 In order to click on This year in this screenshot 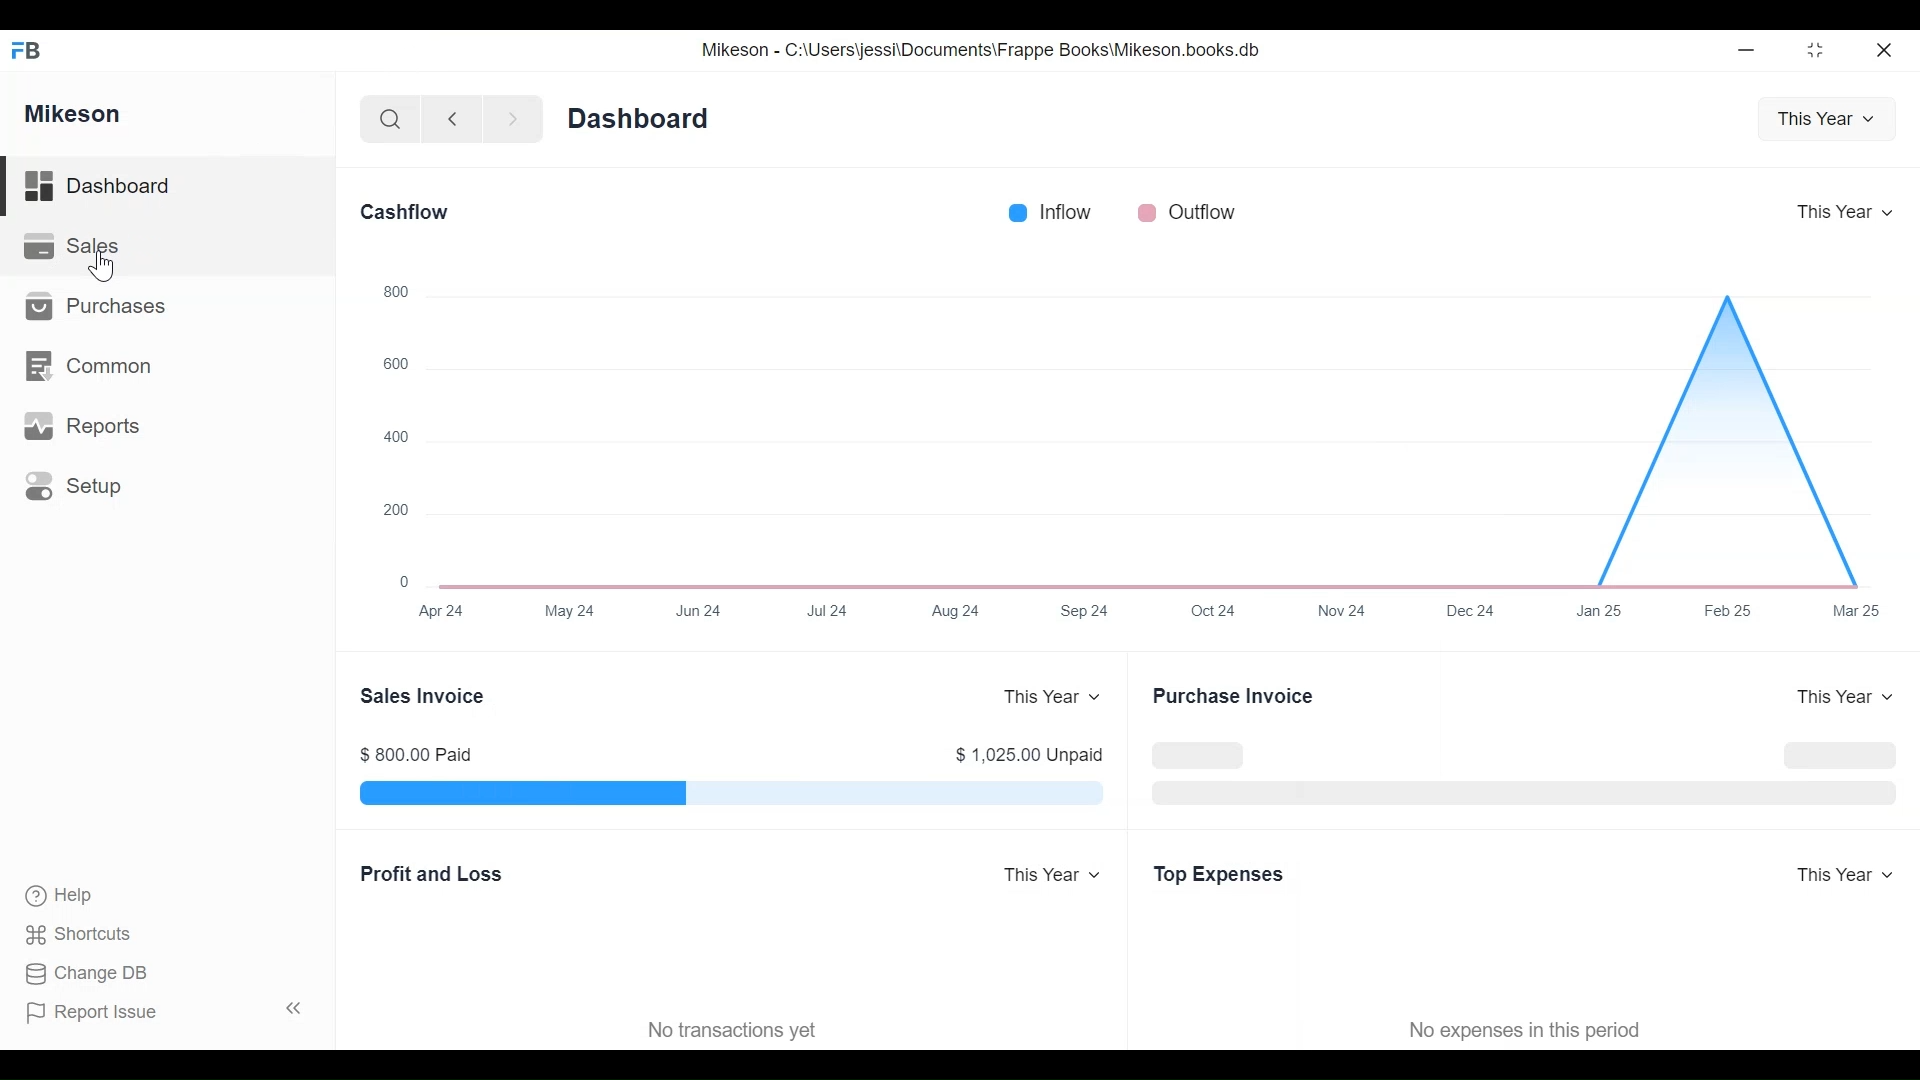, I will do `click(1822, 116)`.